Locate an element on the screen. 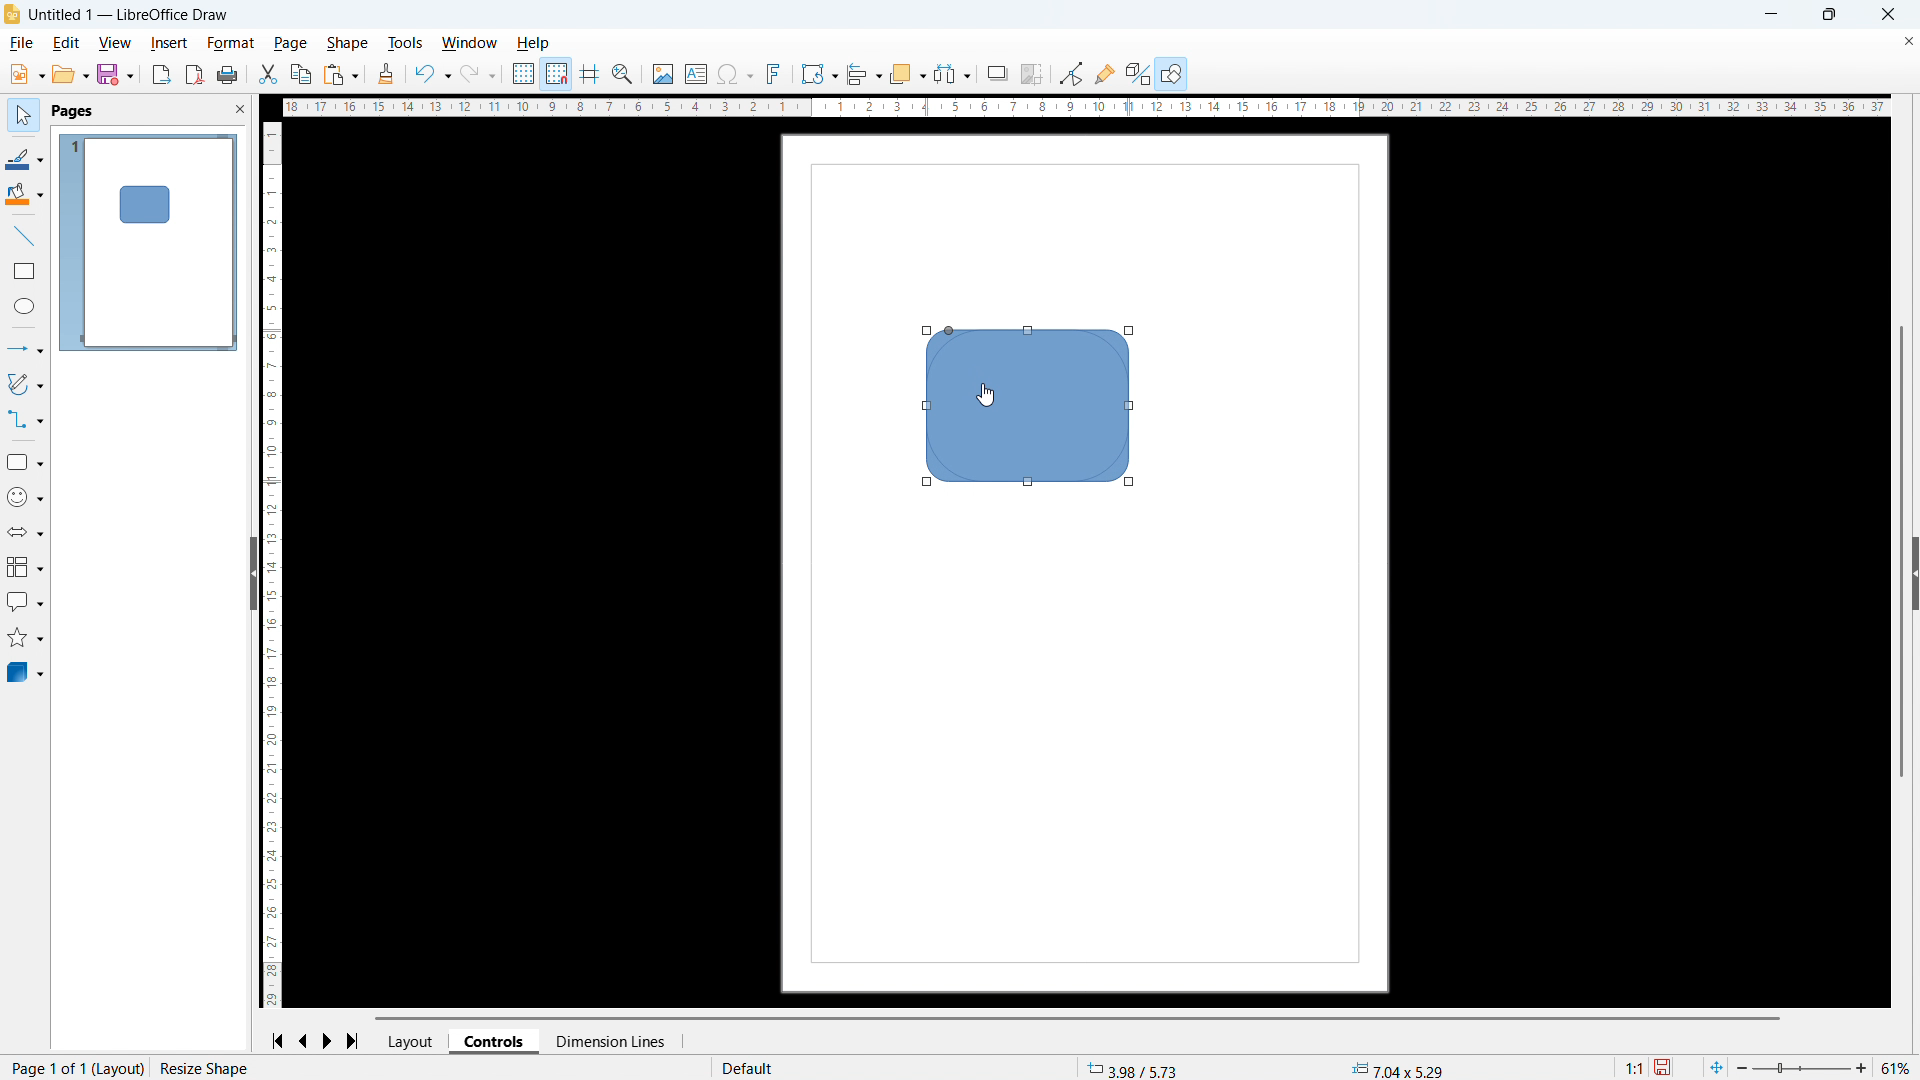 This screenshot has width=1920, height=1080. Guidelines while moving  is located at coordinates (589, 75).